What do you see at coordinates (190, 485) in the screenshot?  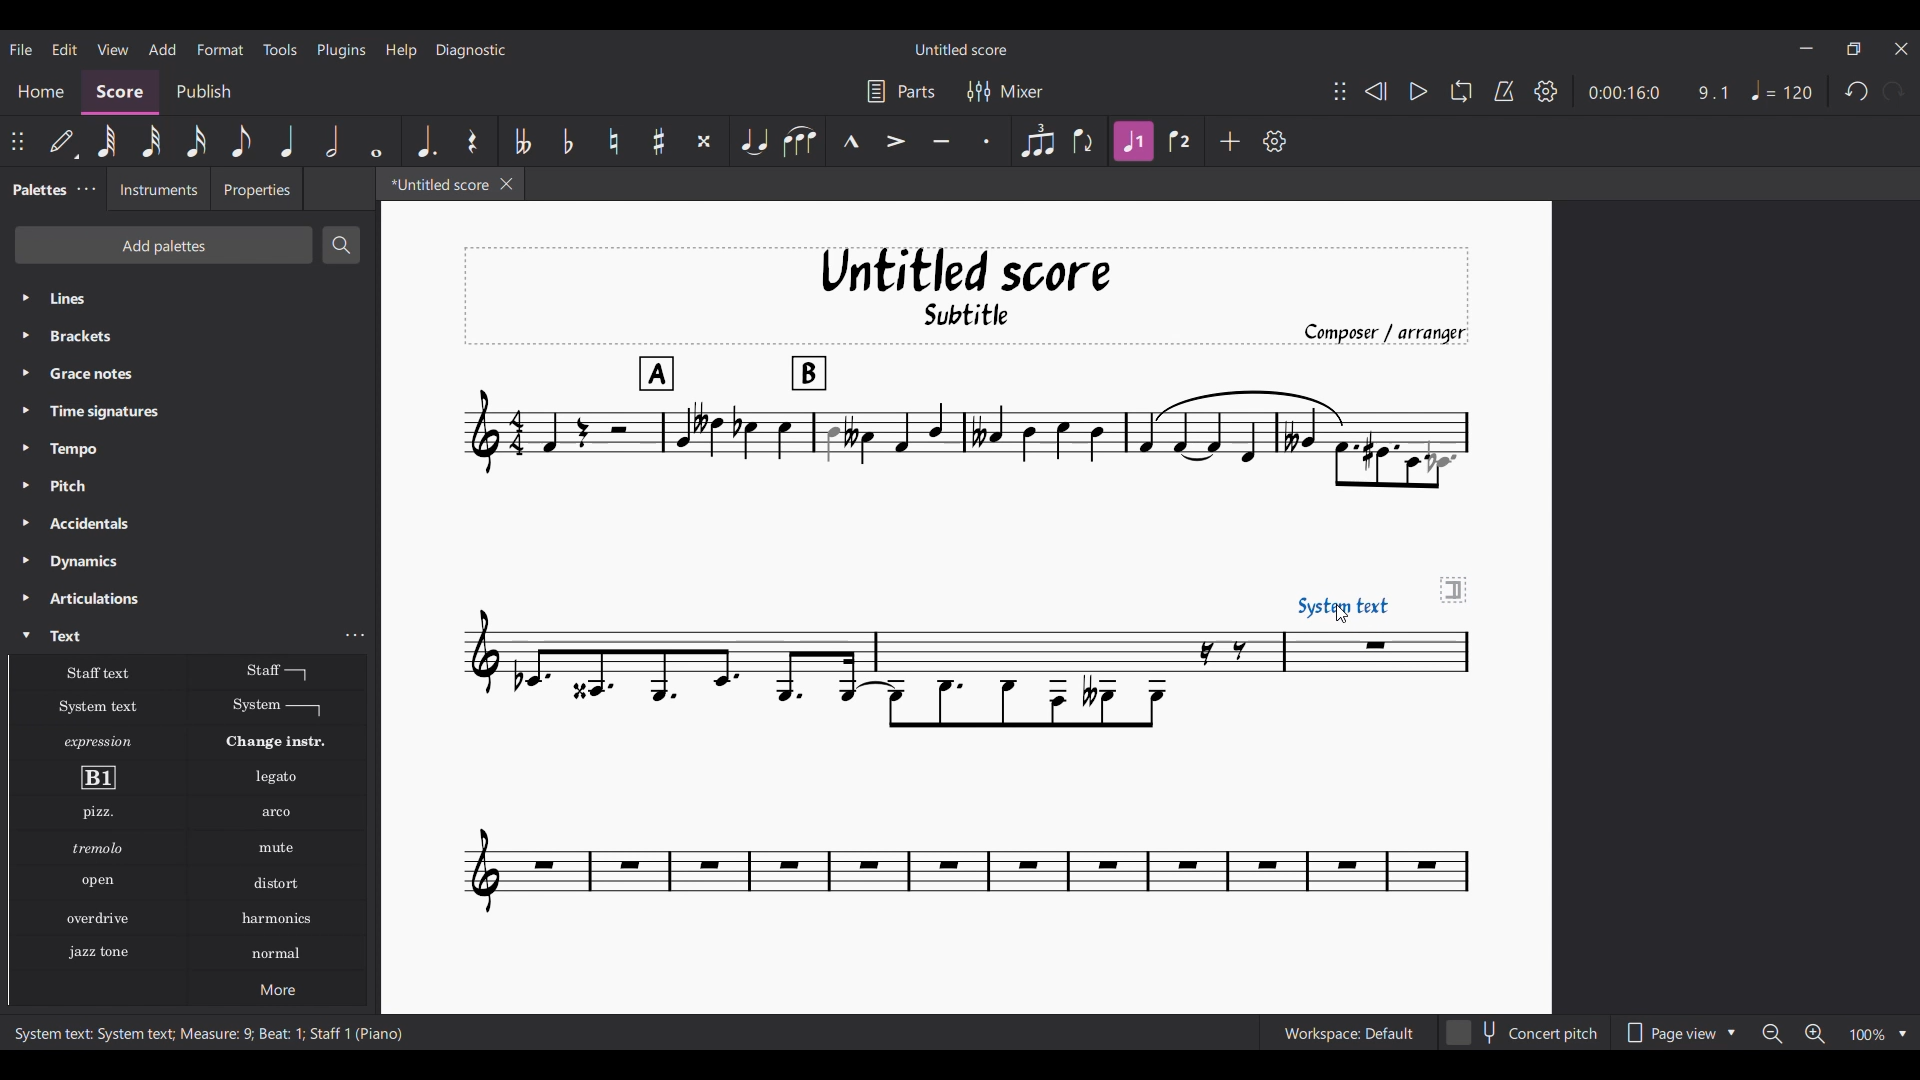 I see `Pitch` at bounding box center [190, 485].